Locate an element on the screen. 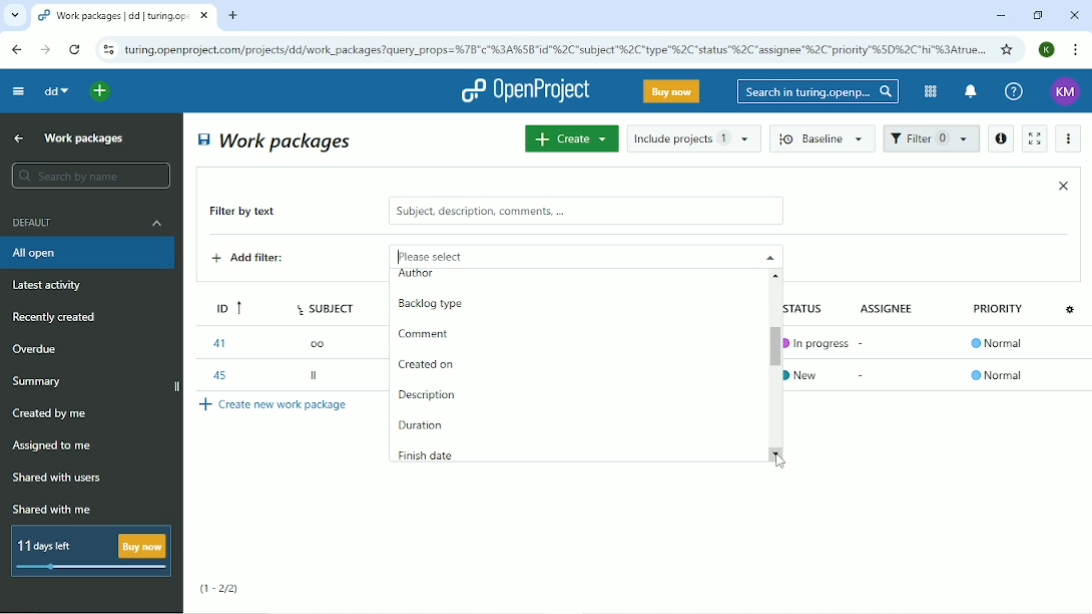 Image resolution: width=1092 pixels, height=614 pixels. Description is located at coordinates (425, 393).